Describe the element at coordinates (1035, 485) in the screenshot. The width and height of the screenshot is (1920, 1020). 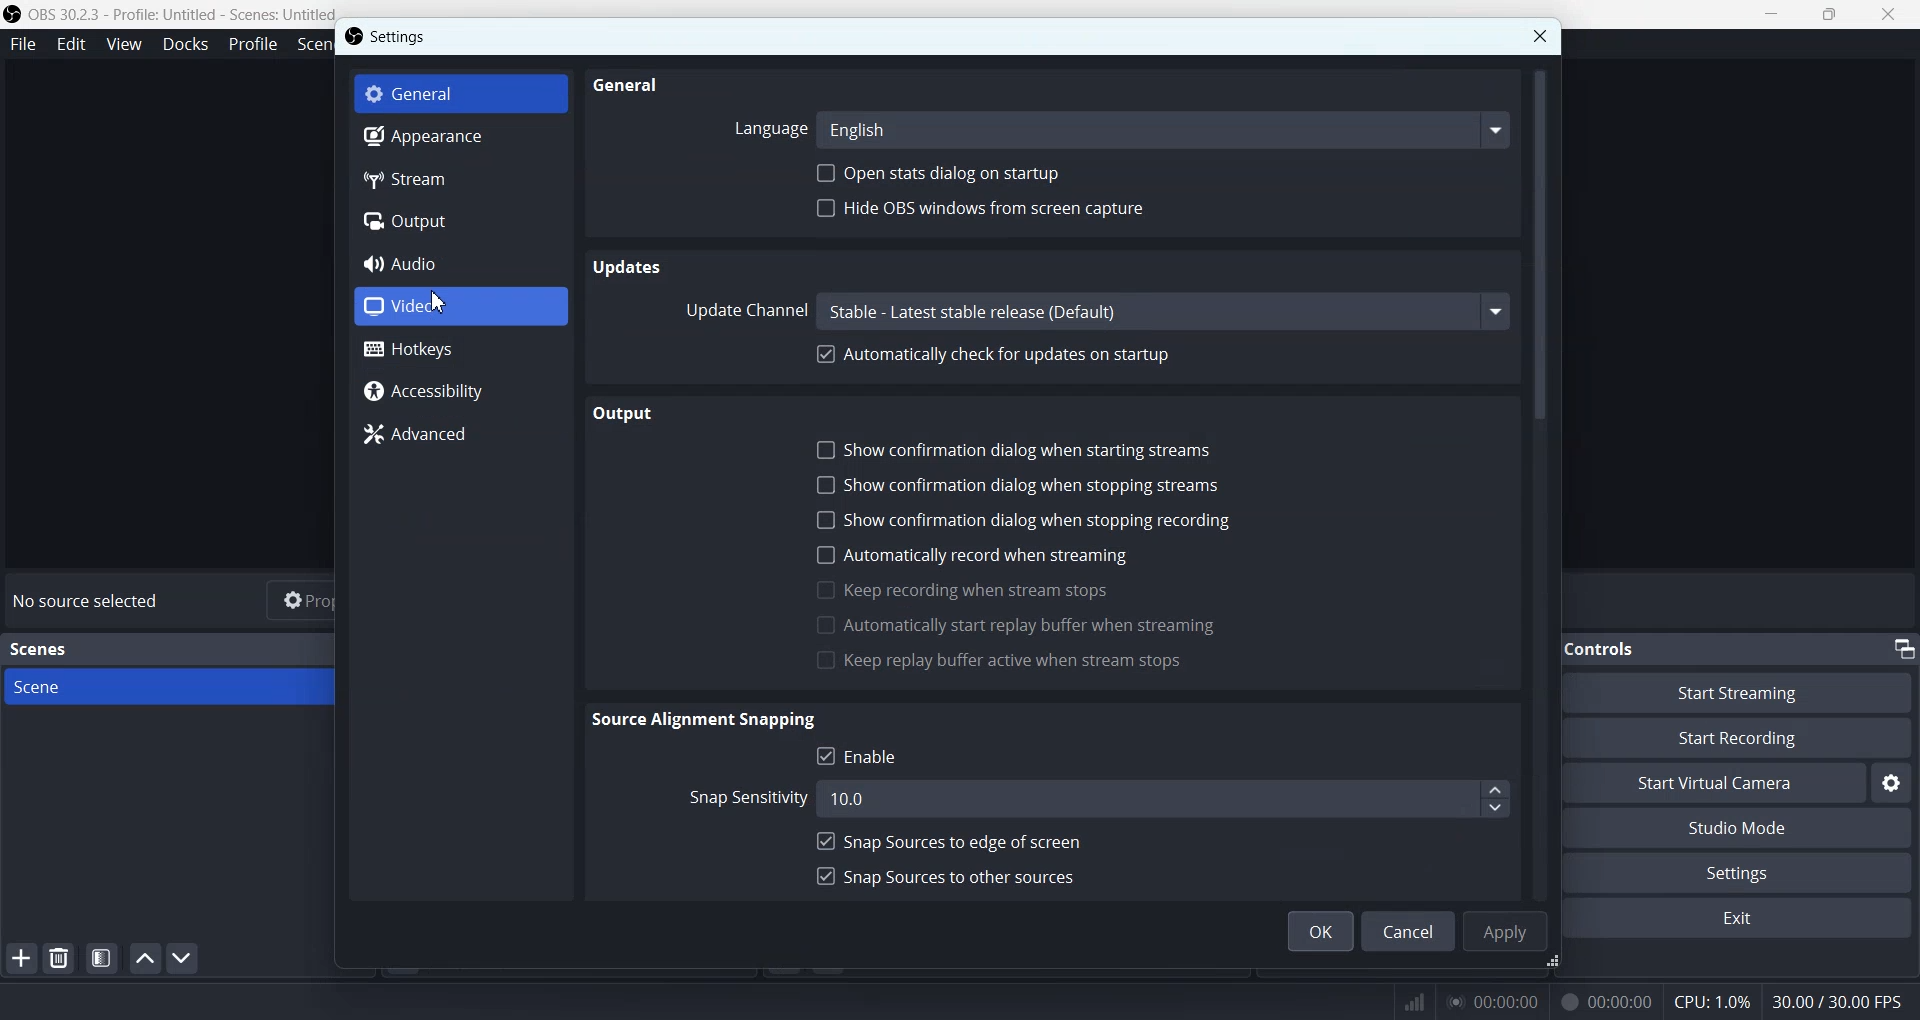
I see `Show confirmation dialog when stopping streams` at that location.